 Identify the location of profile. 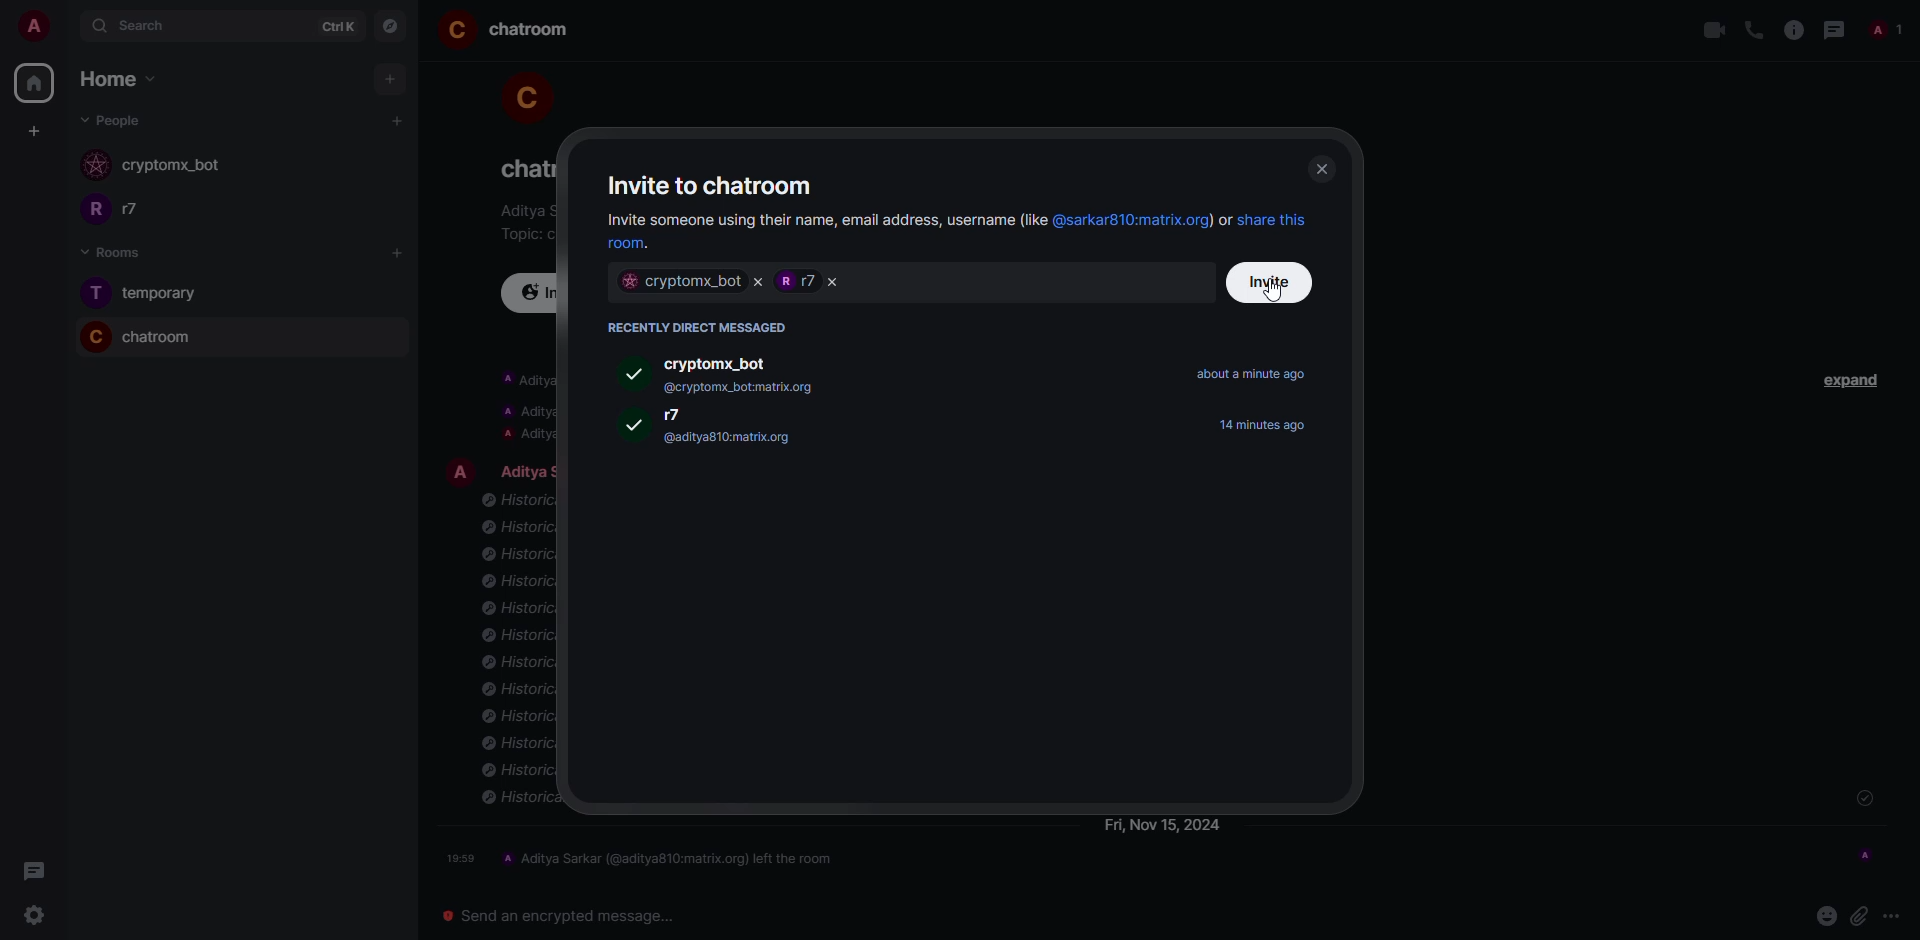
(91, 336).